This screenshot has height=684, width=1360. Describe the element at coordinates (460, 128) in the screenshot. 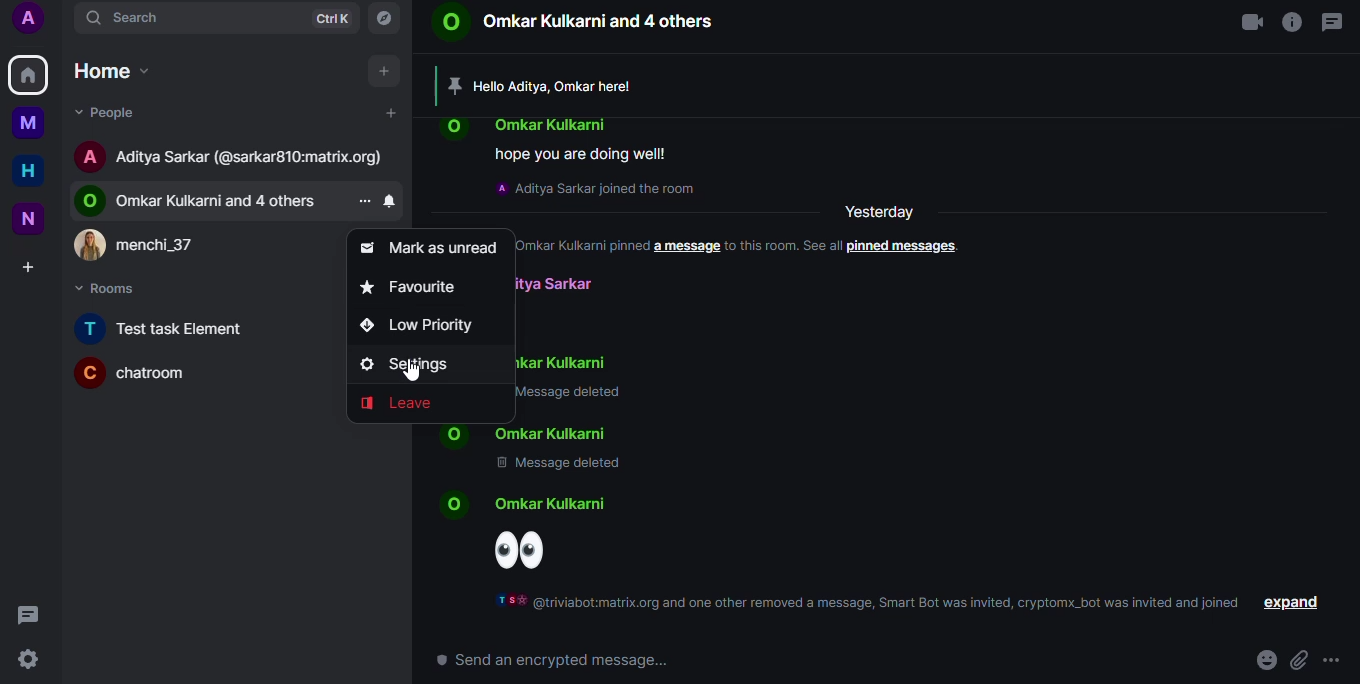

I see `o` at that location.